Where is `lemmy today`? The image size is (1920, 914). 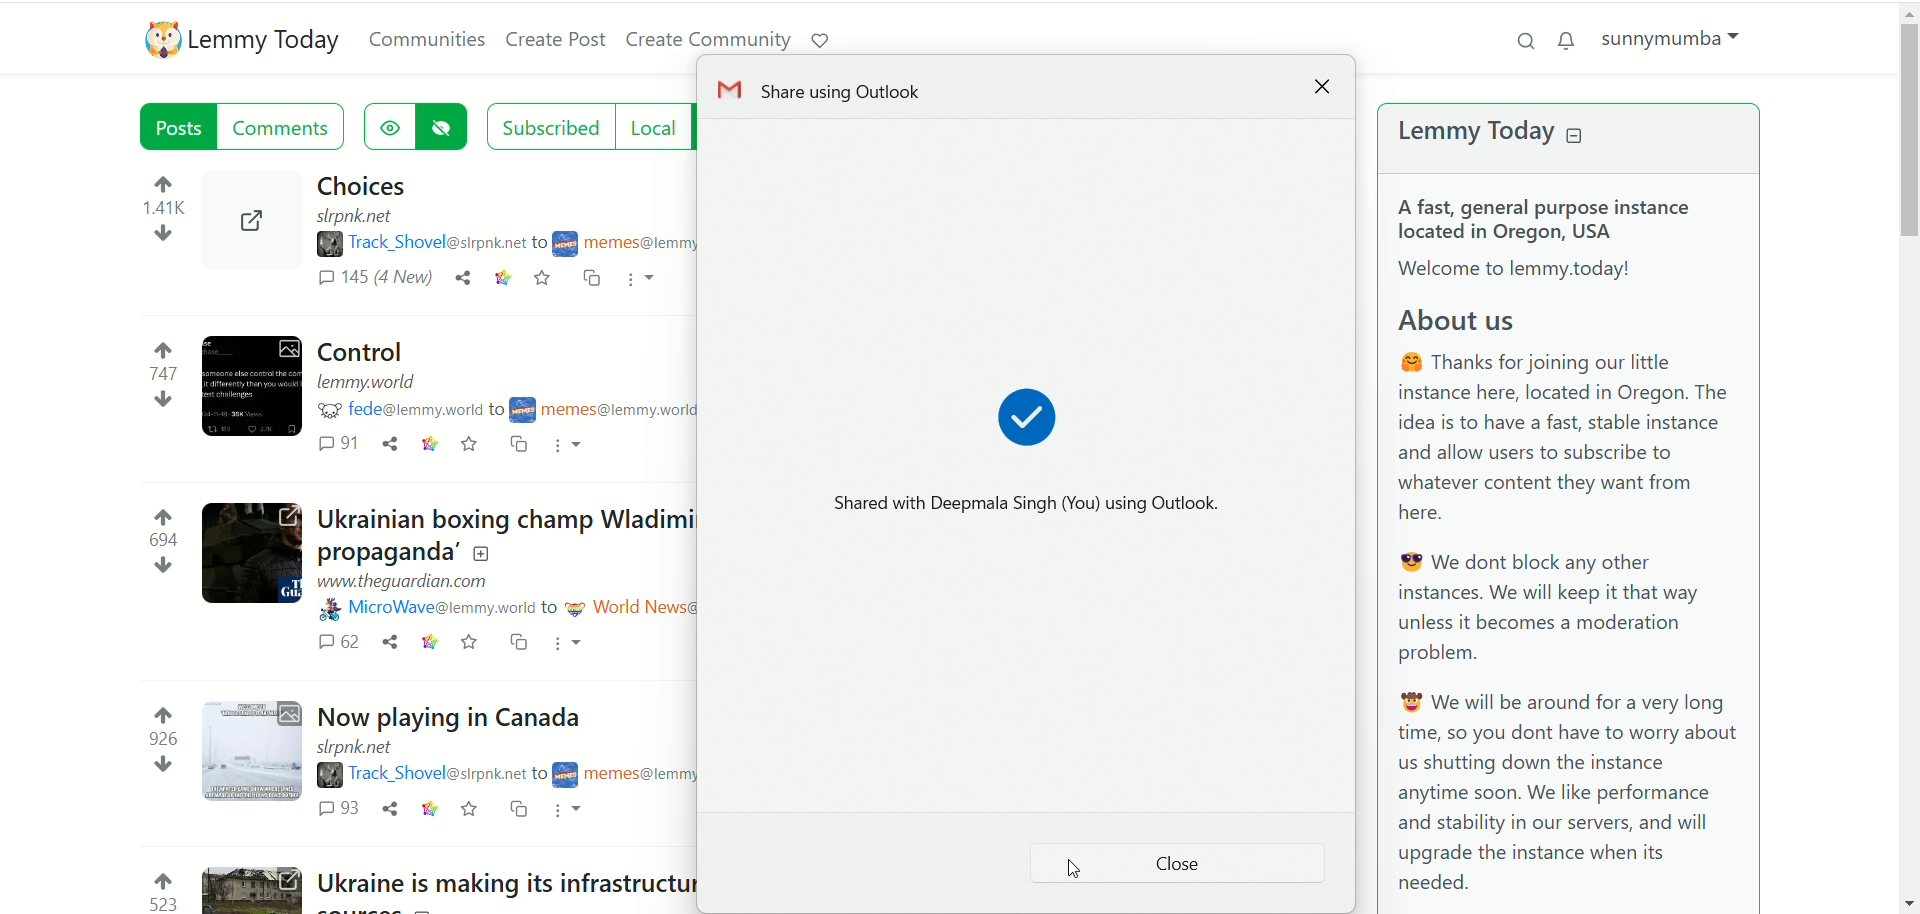 lemmy today is located at coordinates (1522, 133).